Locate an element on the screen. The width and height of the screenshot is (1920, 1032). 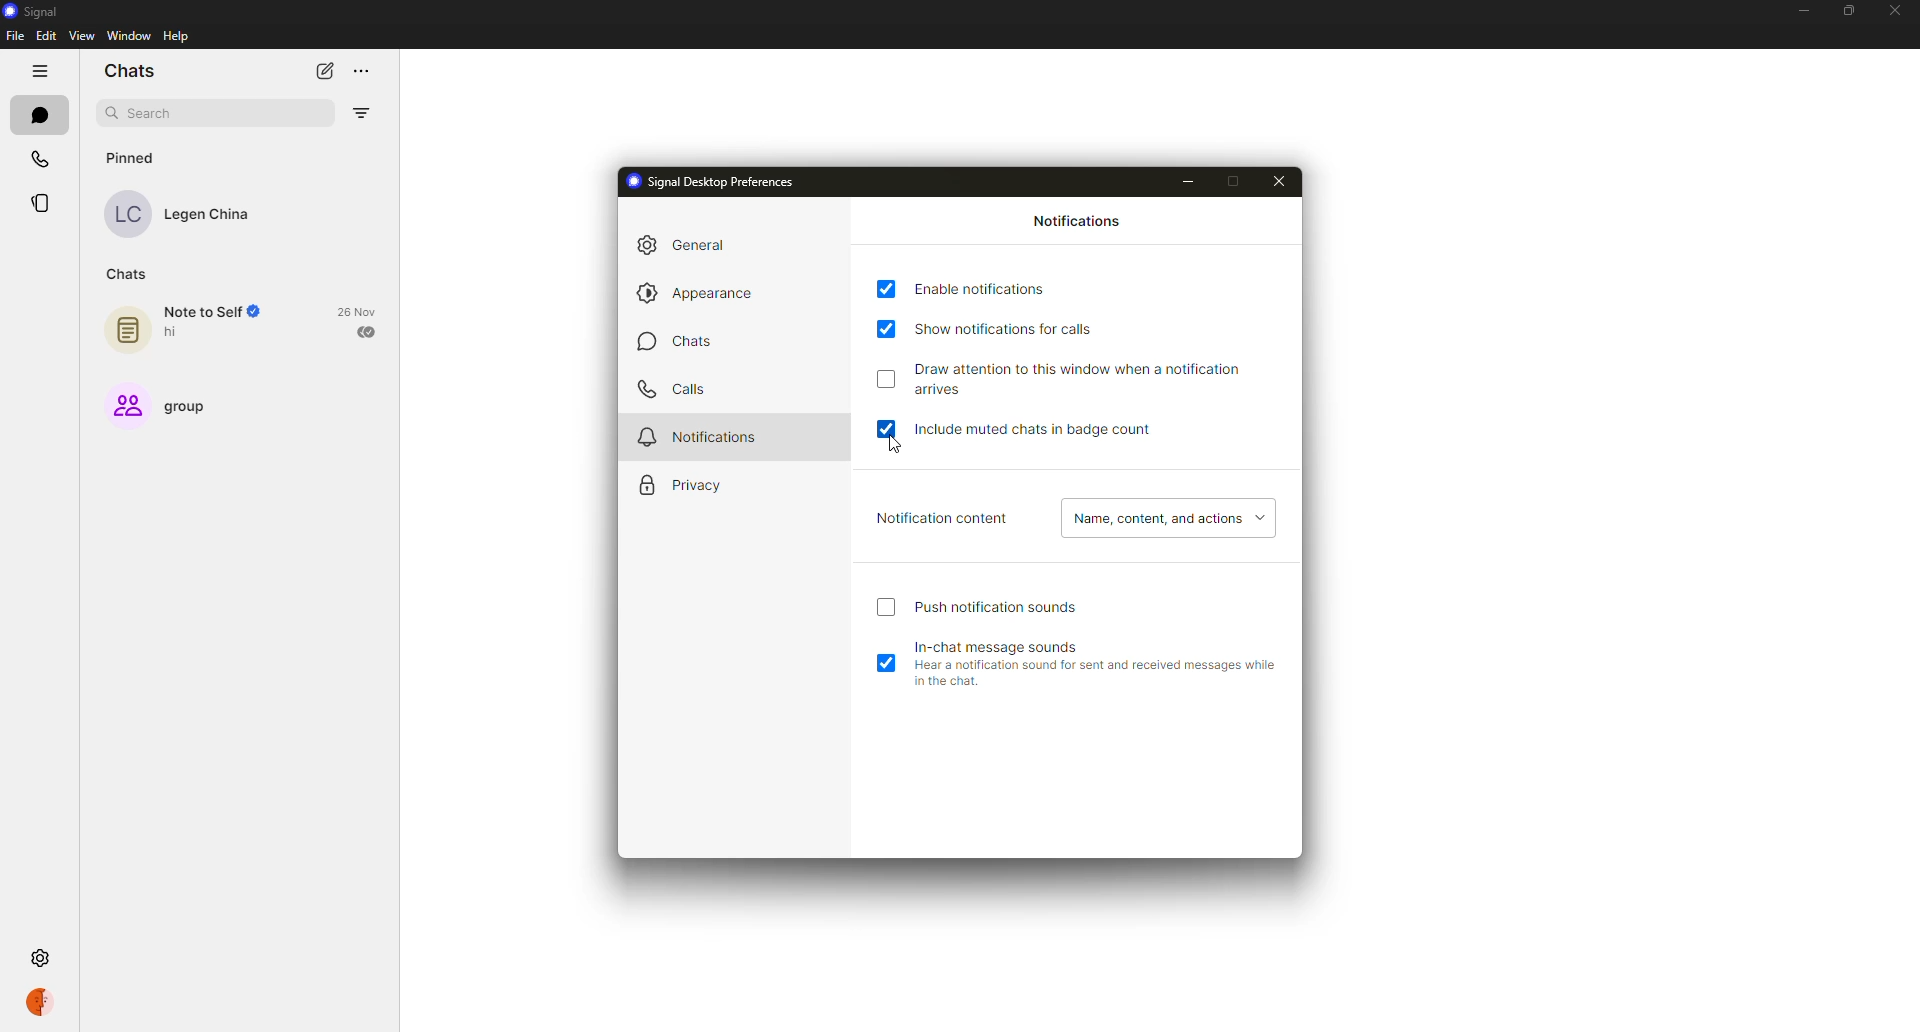
click to enable is located at coordinates (886, 607).